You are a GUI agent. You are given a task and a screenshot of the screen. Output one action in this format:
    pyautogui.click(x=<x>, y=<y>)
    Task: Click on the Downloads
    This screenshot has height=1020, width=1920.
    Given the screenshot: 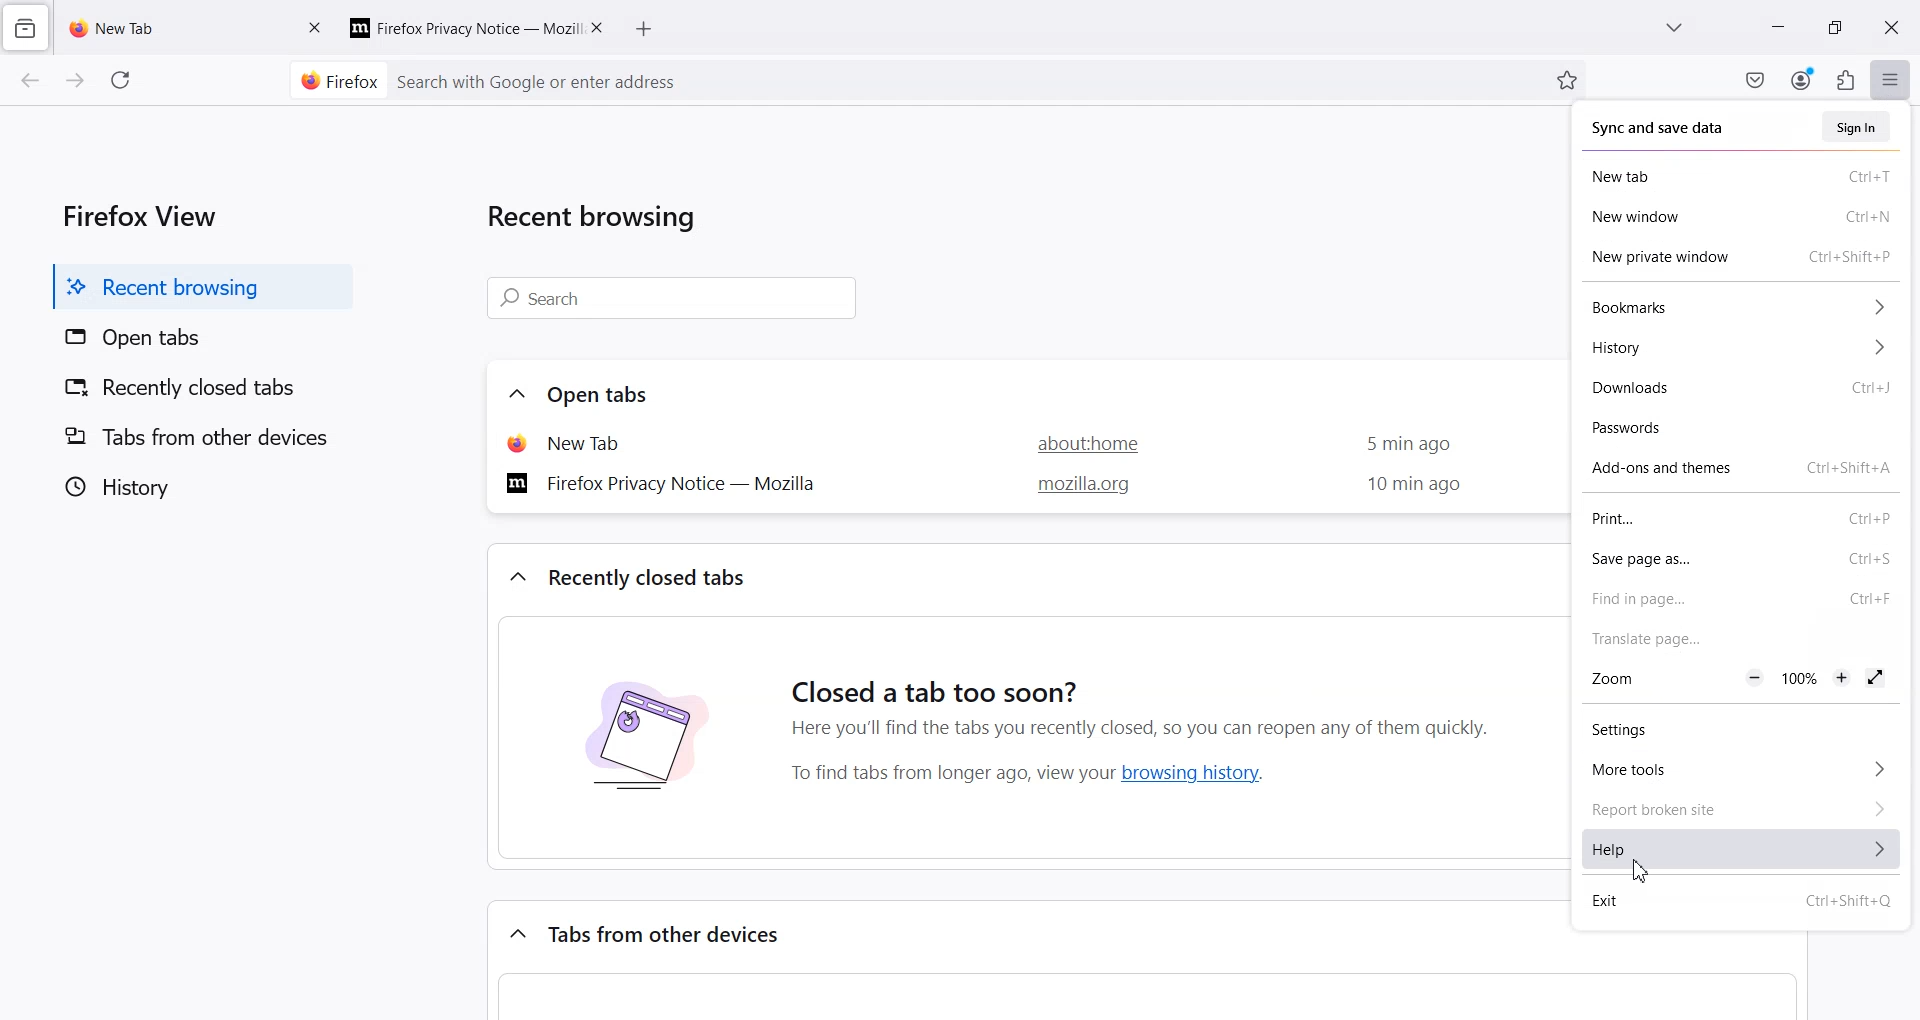 What is the action you would take?
    pyautogui.click(x=1741, y=389)
    